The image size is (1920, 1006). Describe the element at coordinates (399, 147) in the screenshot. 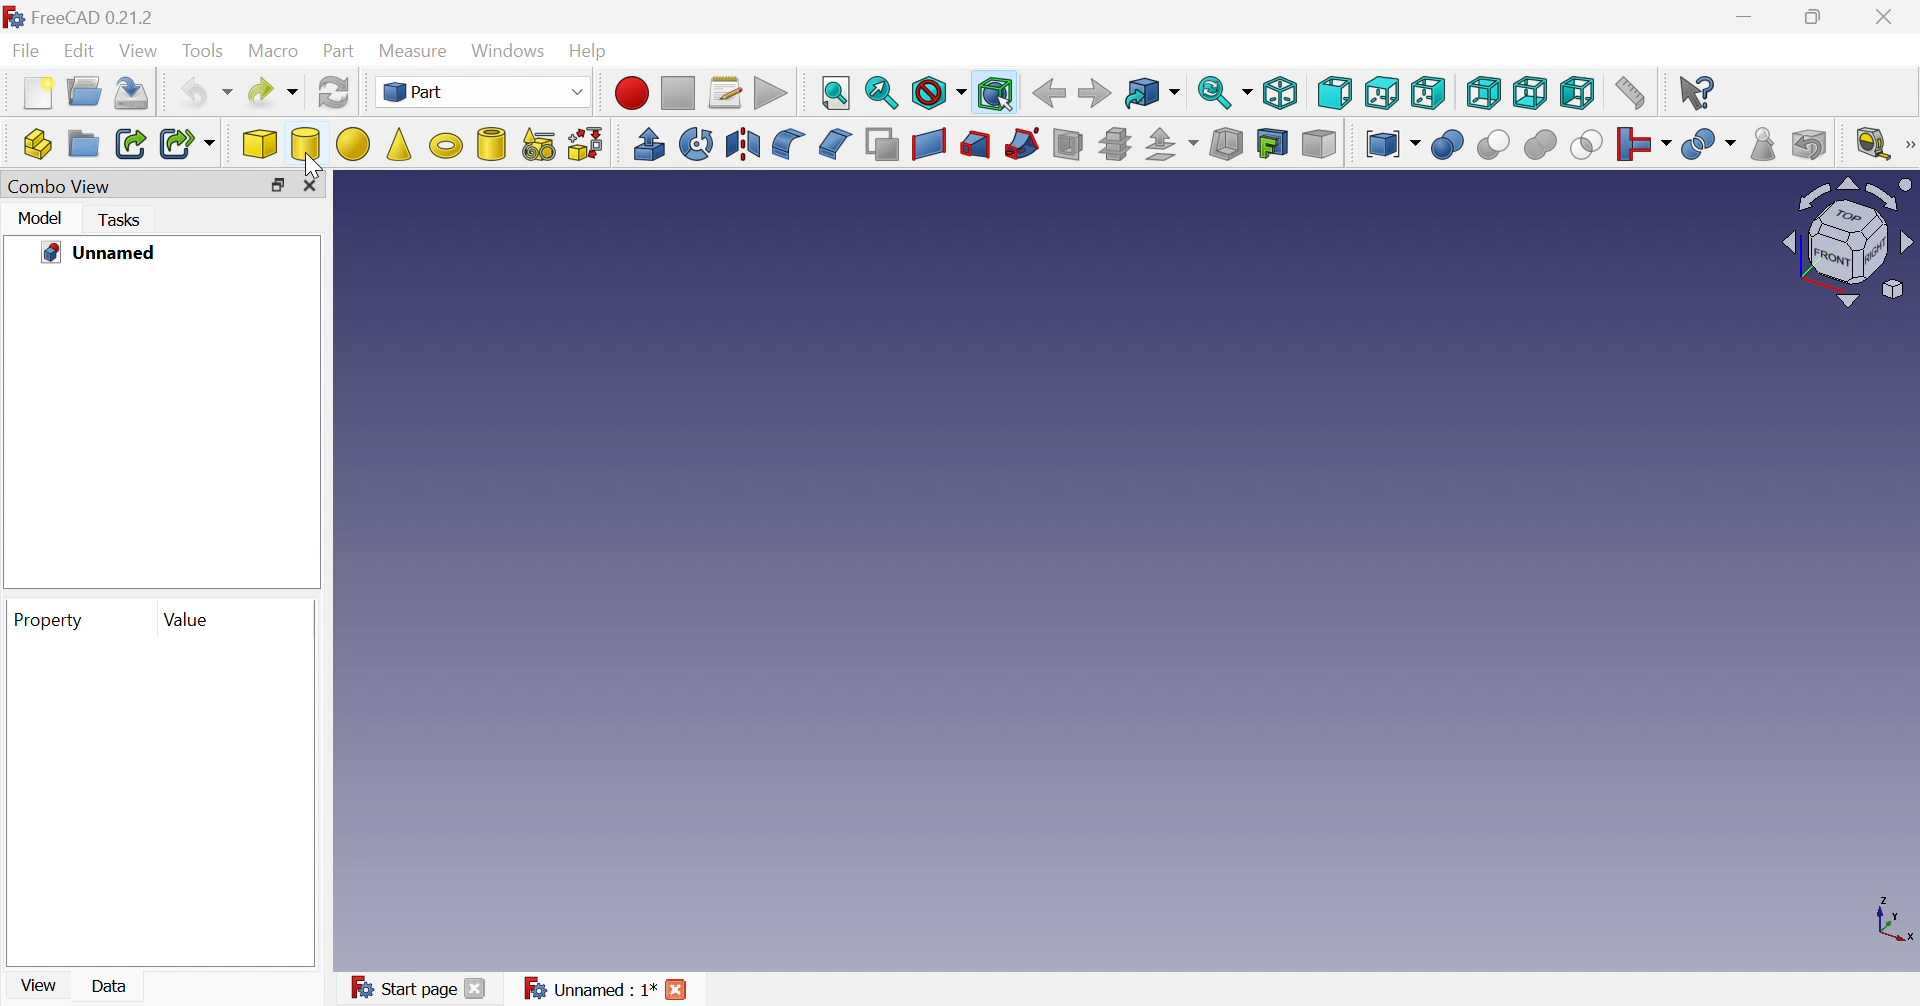

I see `Cone` at that location.